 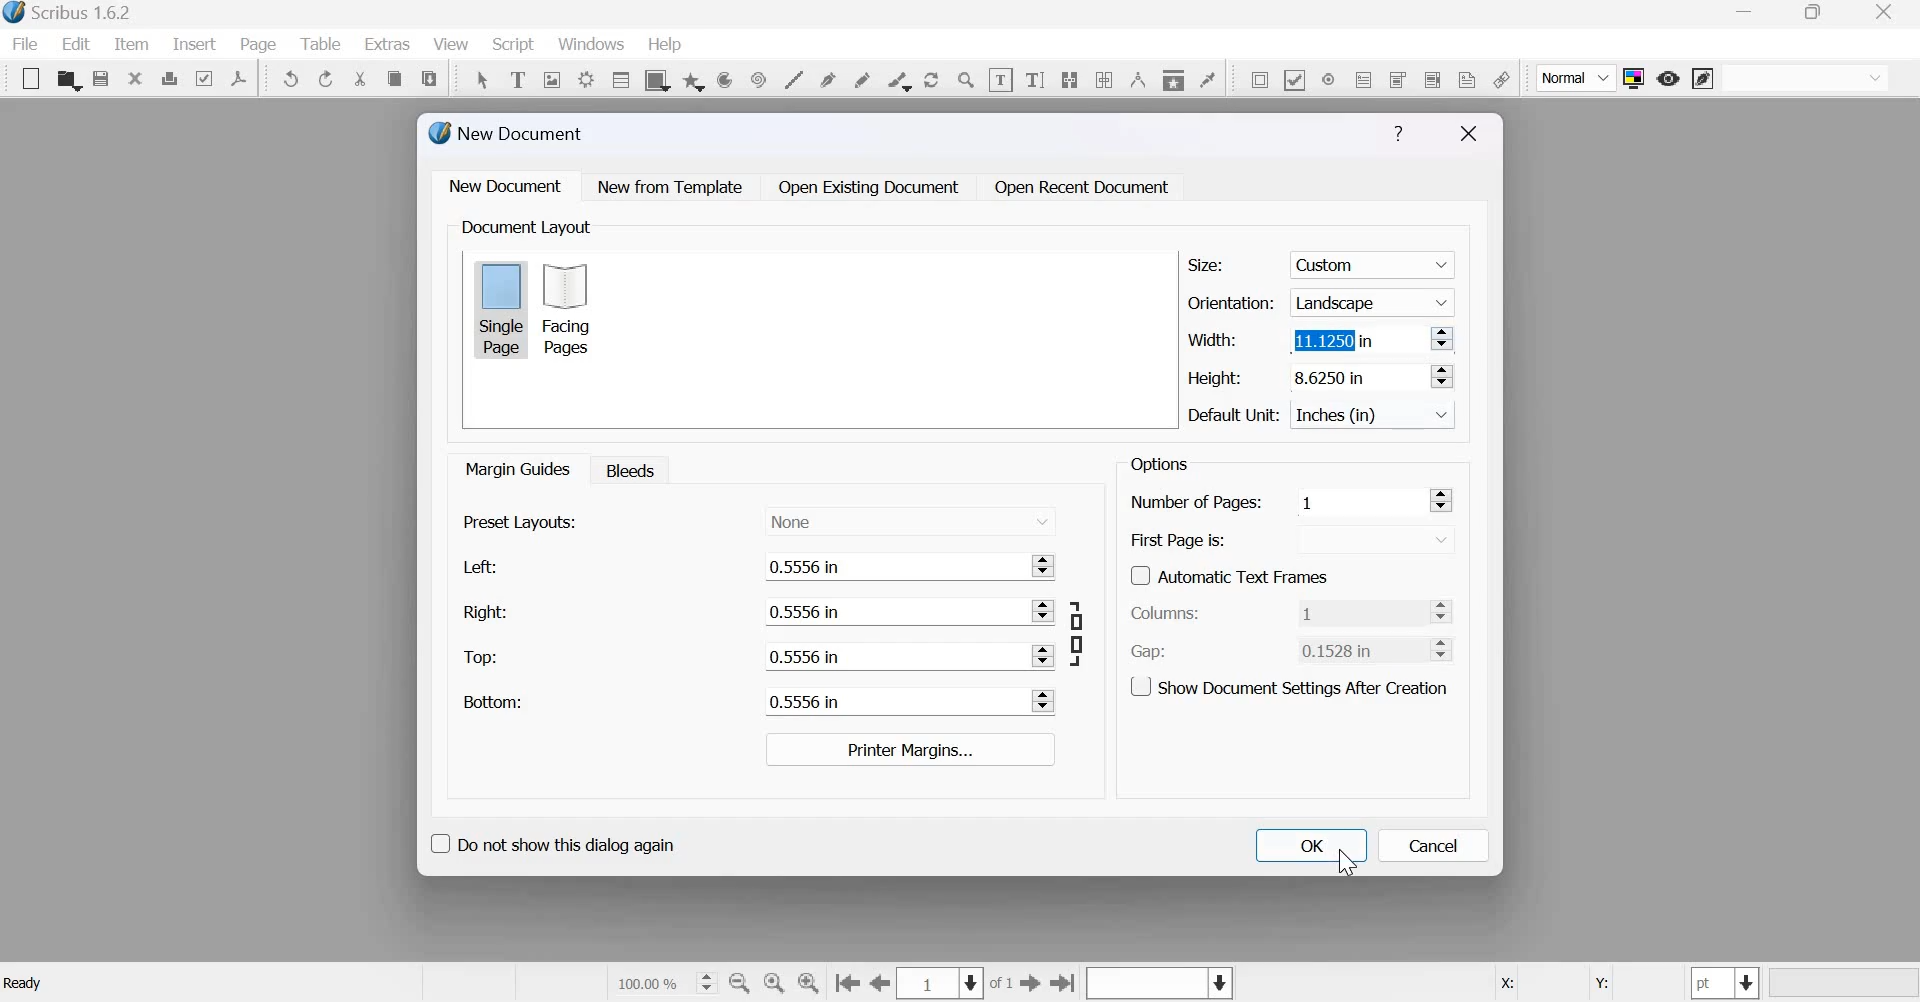 What do you see at coordinates (1806, 78) in the screenshot?
I see `normal vision` at bounding box center [1806, 78].